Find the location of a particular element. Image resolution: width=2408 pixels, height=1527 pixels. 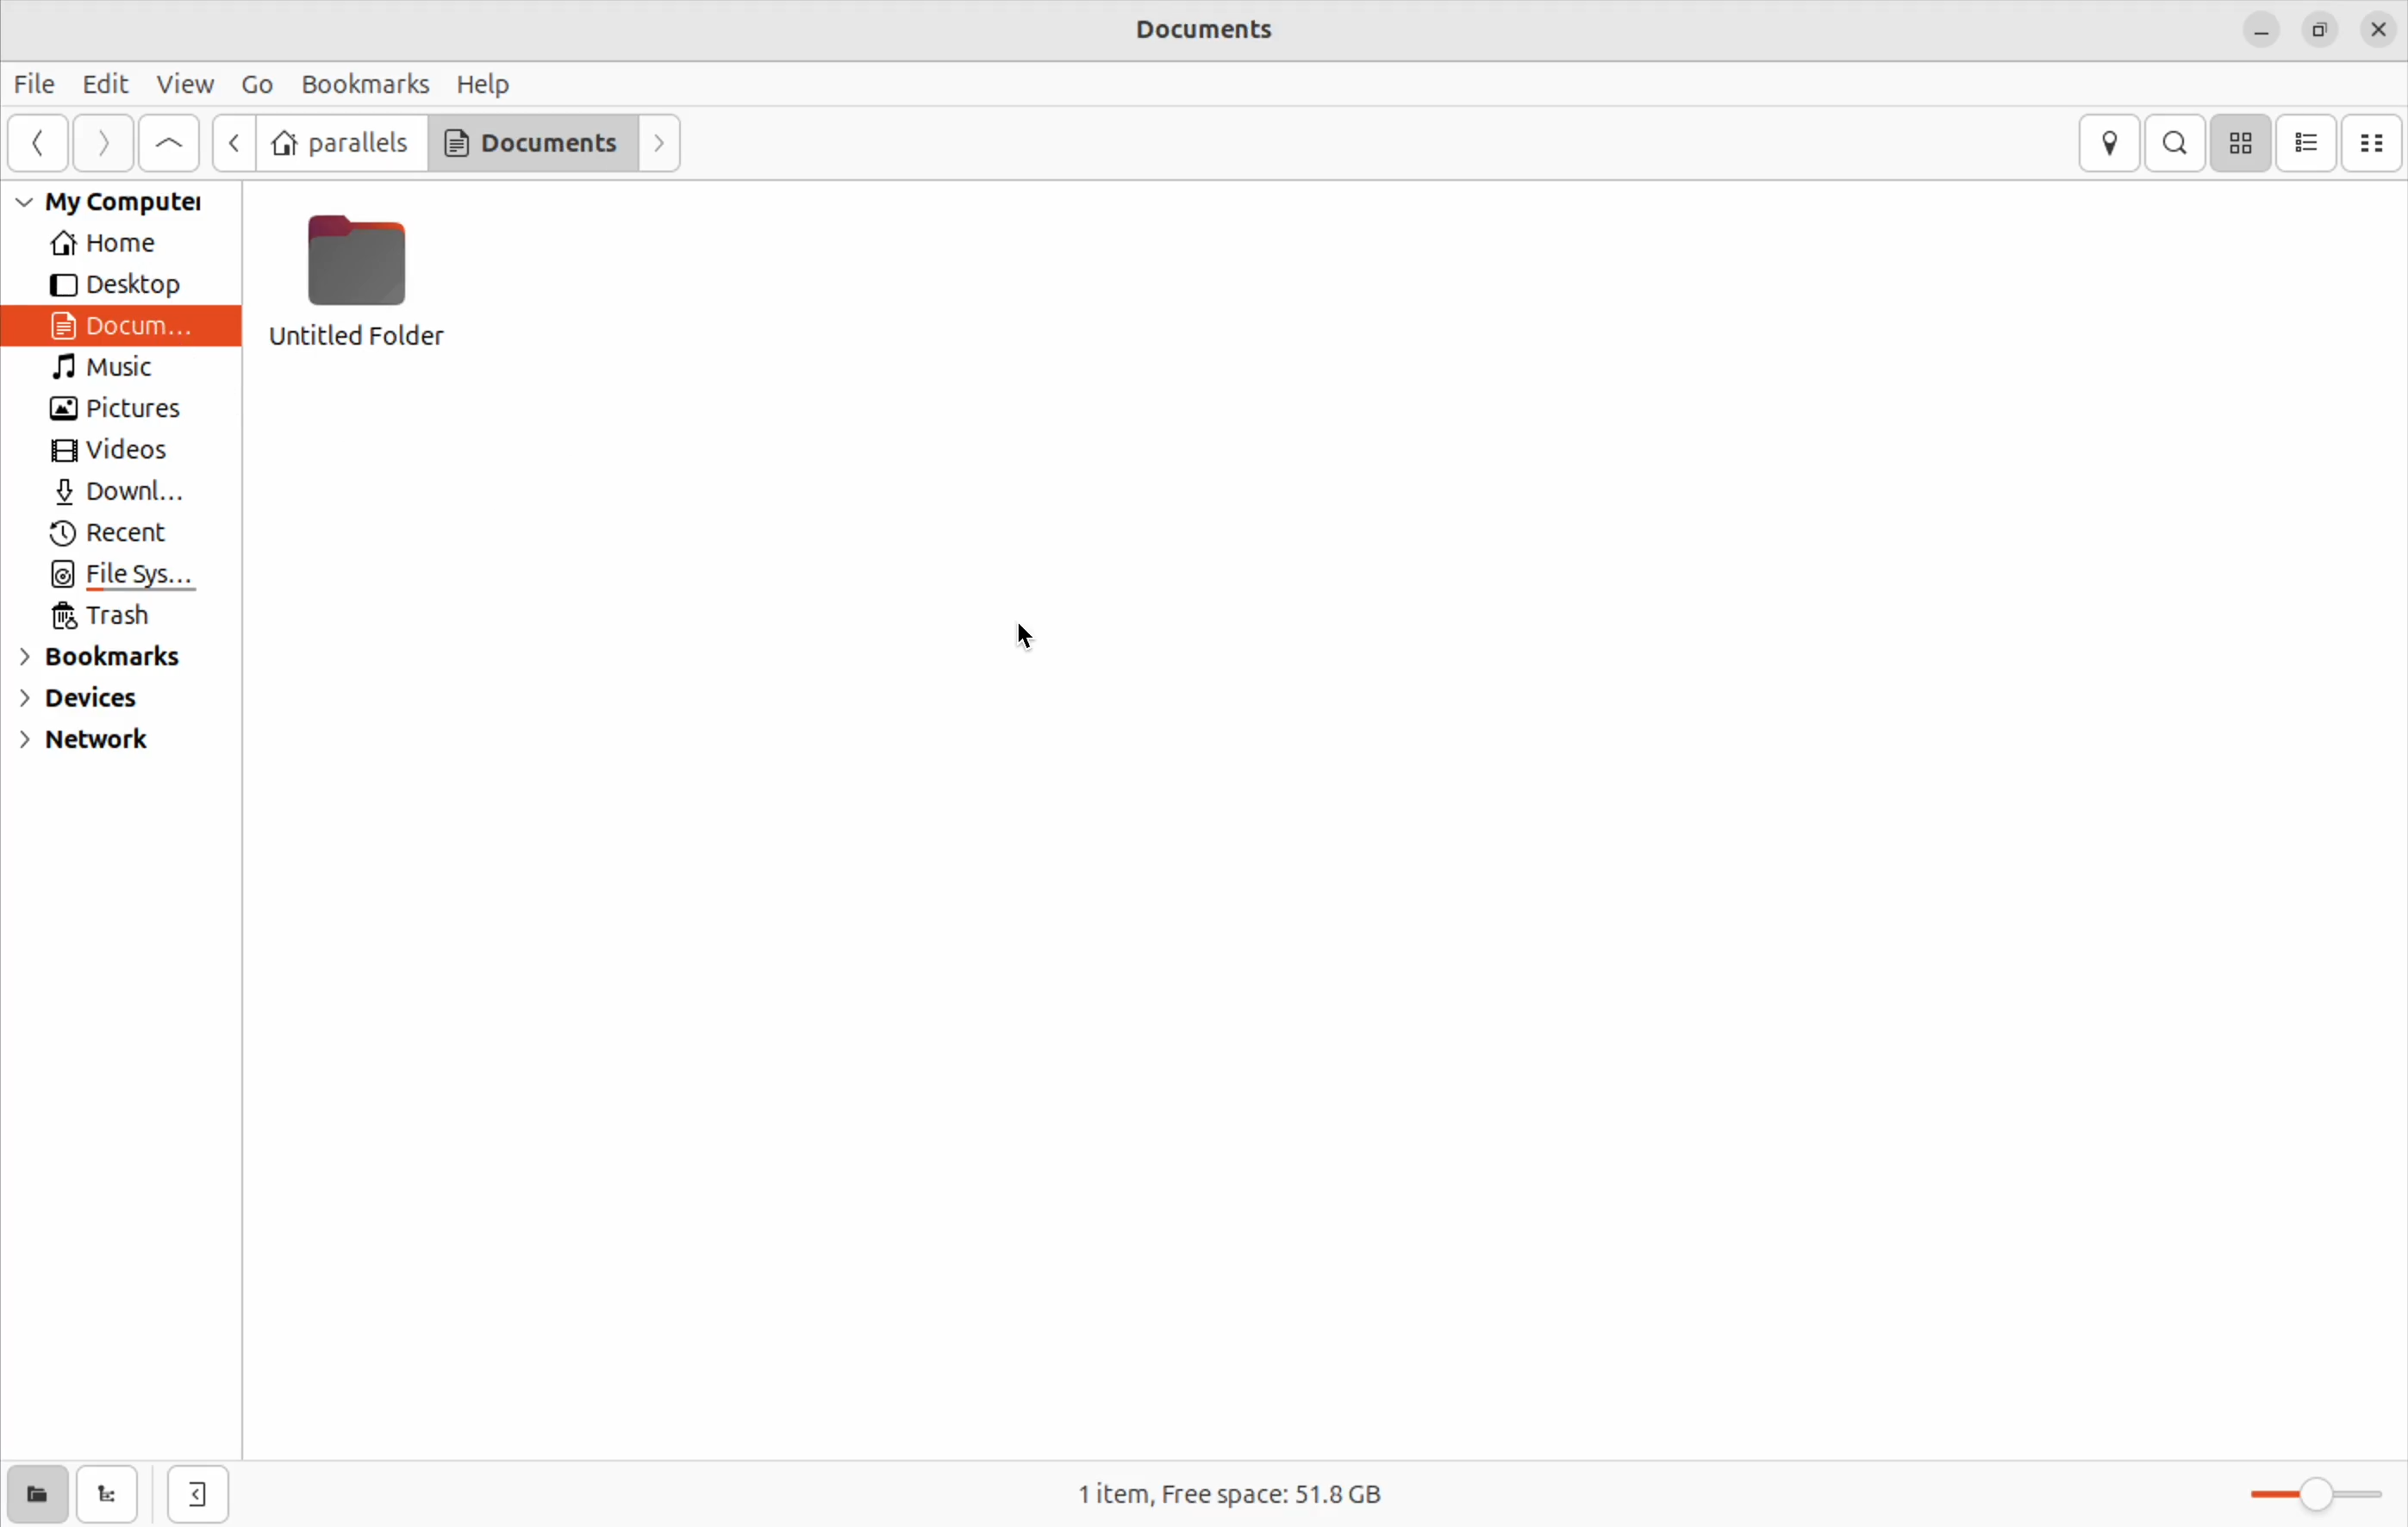

Compact view is located at coordinates (2376, 143).